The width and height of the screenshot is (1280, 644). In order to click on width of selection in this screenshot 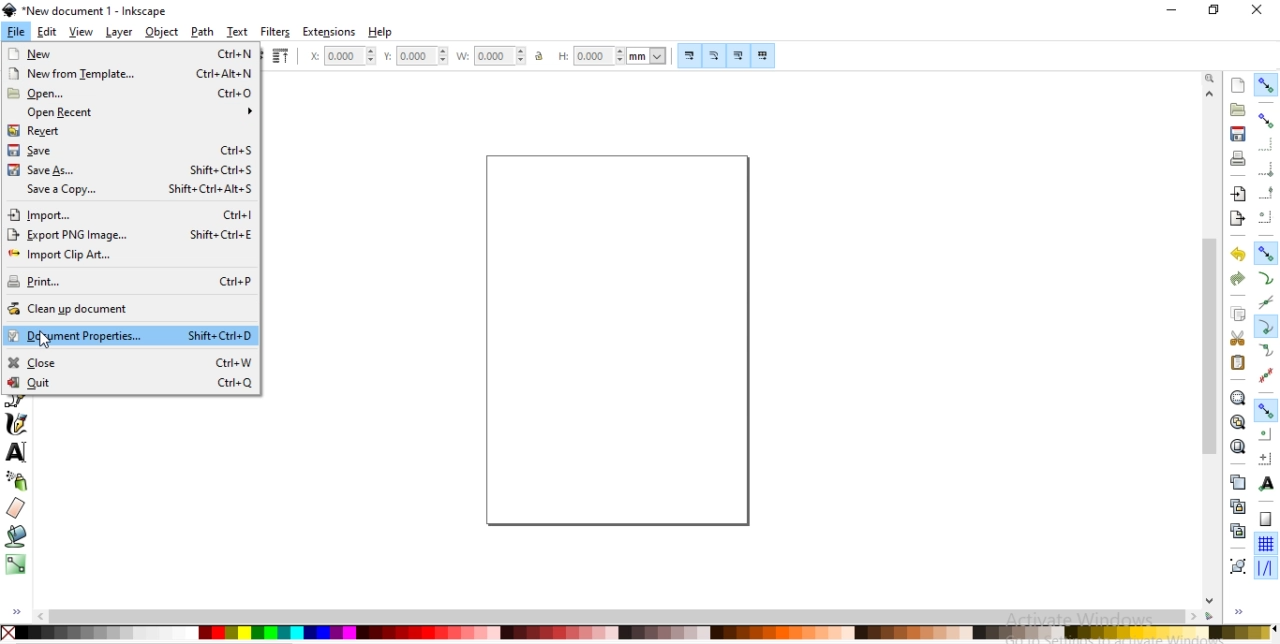, I will do `click(494, 53)`.